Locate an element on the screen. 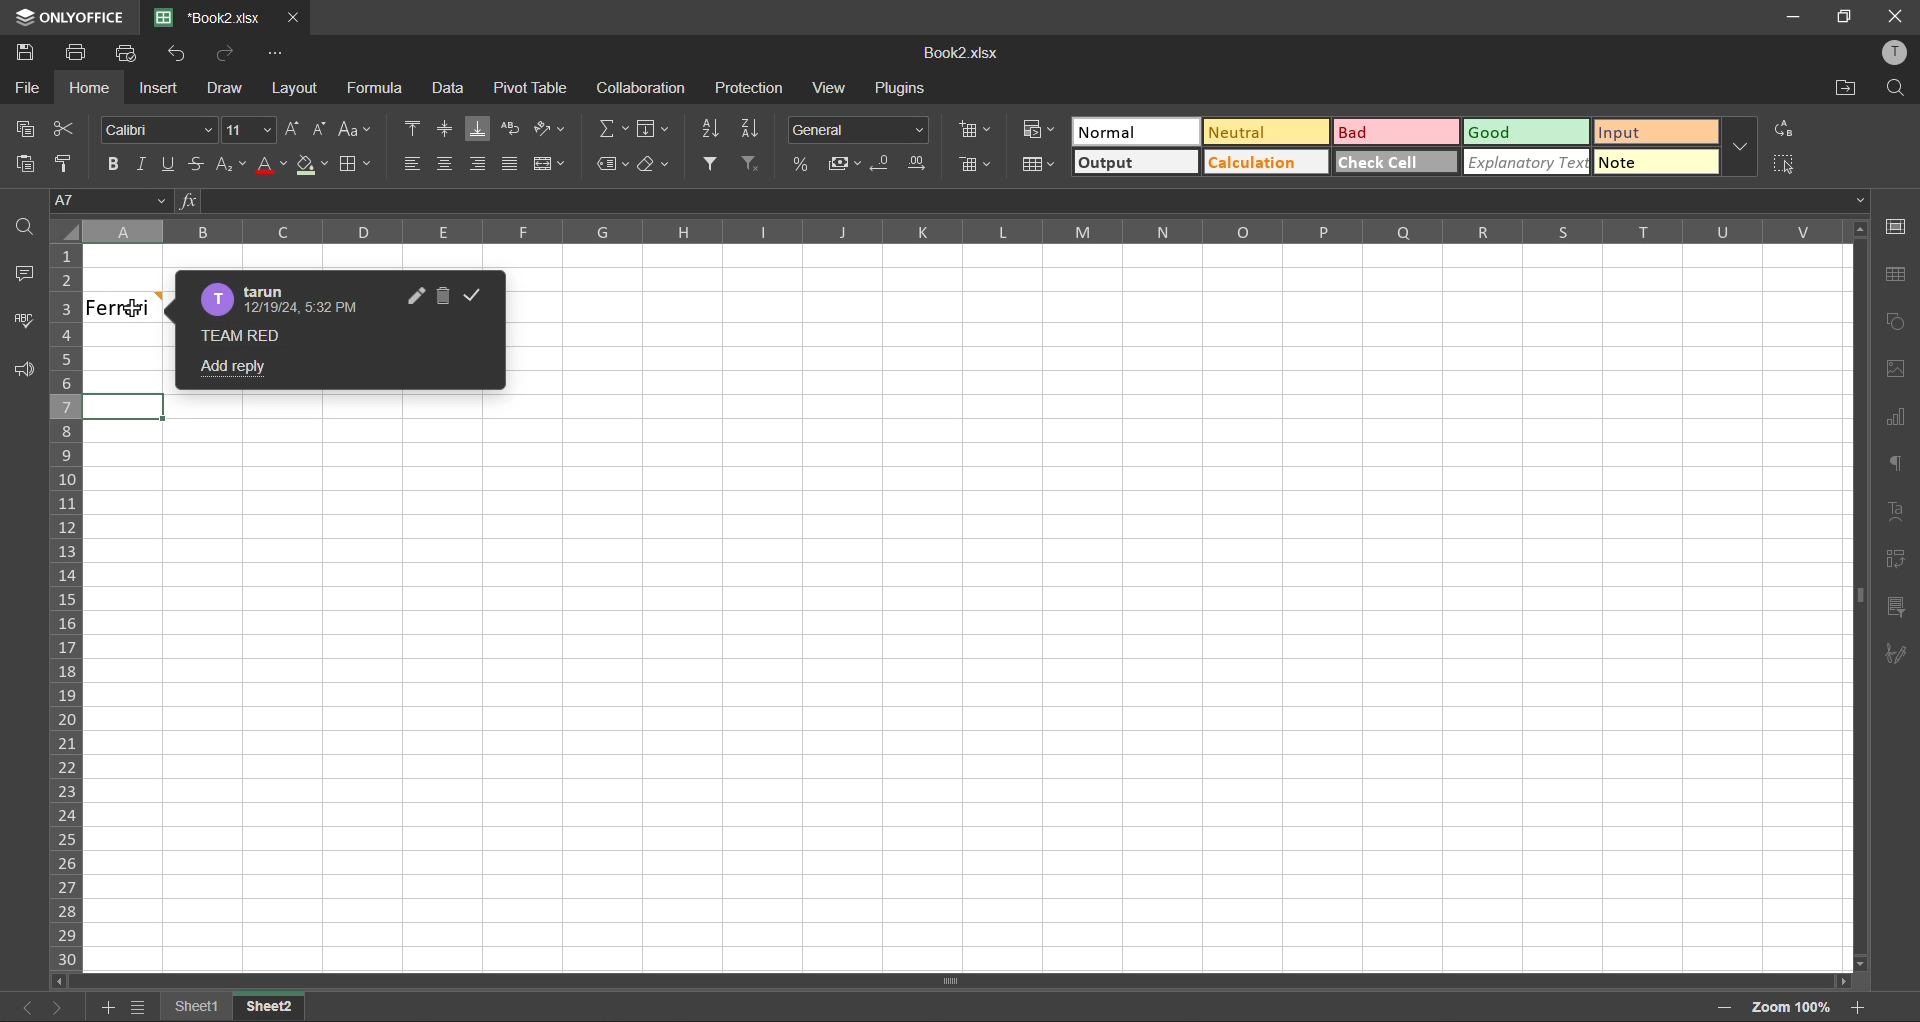  neutral is located at coordinates (1265, 133).